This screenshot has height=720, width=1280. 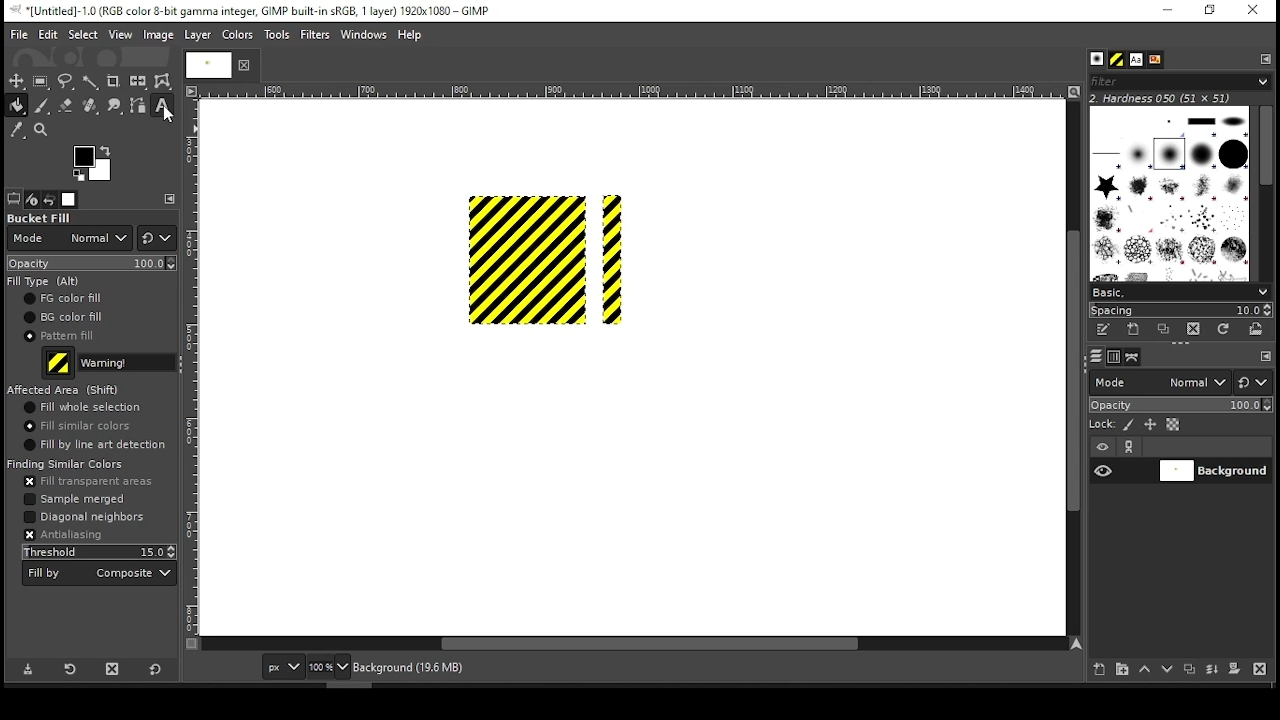 I want to click on fill type, so click(x=47, y=281).